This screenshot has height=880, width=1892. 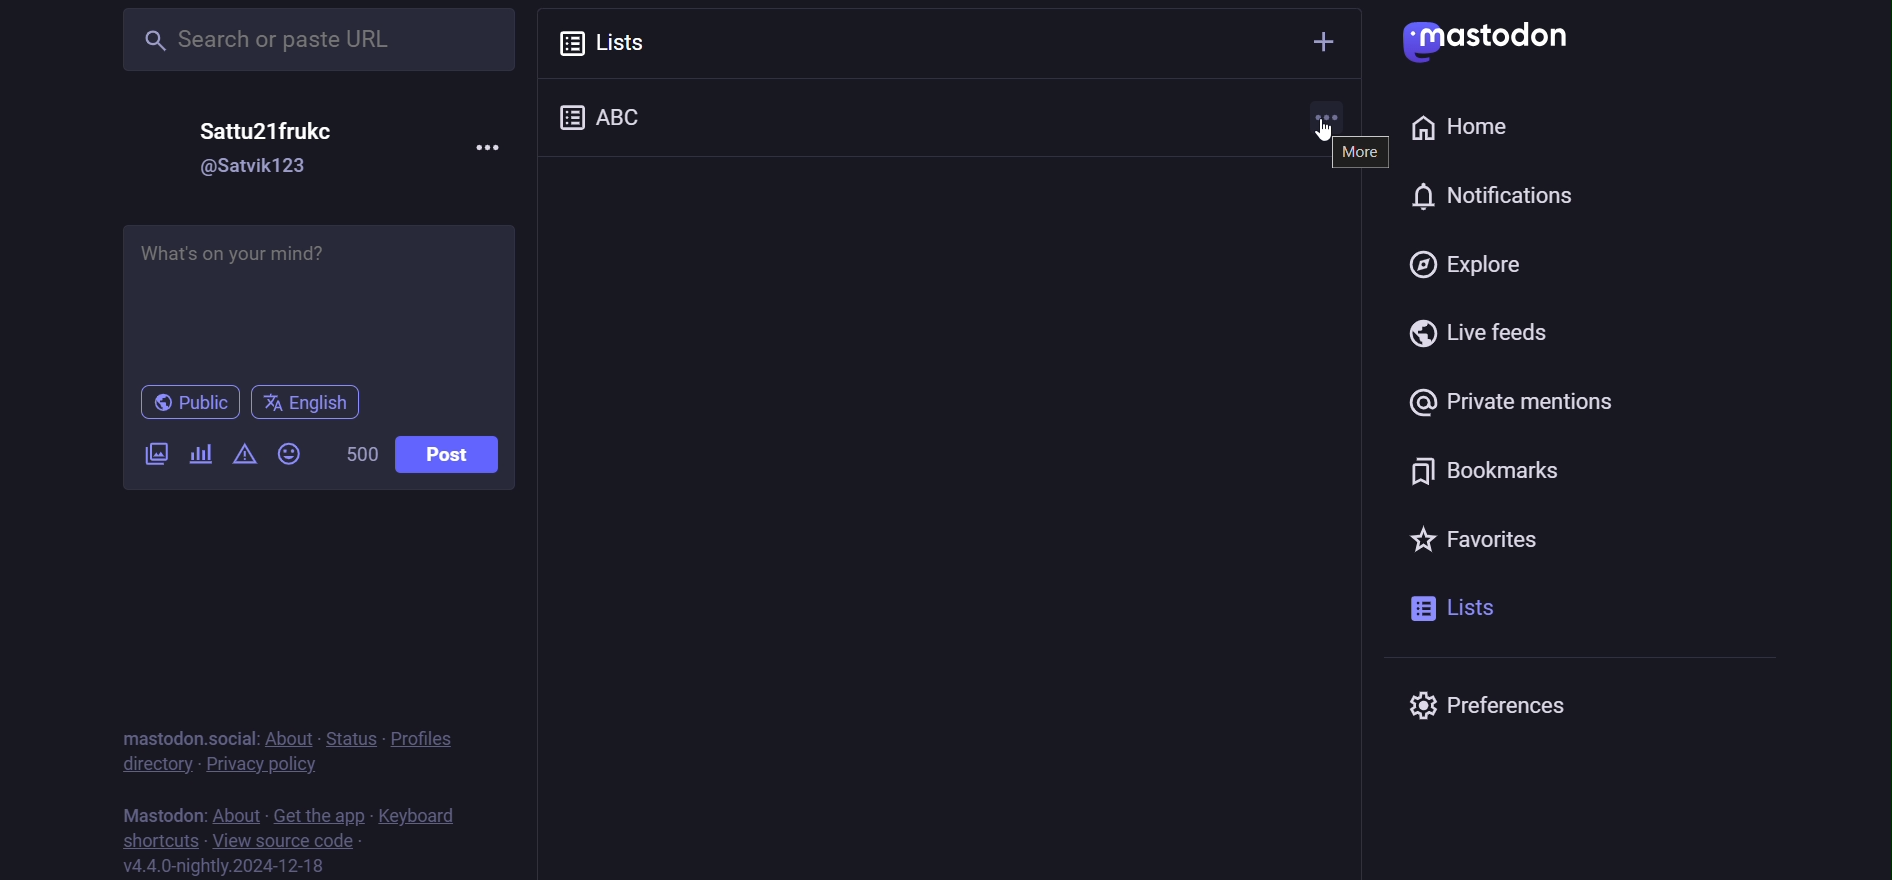 I want to click on mastodon social, so click(x=184, y=734).